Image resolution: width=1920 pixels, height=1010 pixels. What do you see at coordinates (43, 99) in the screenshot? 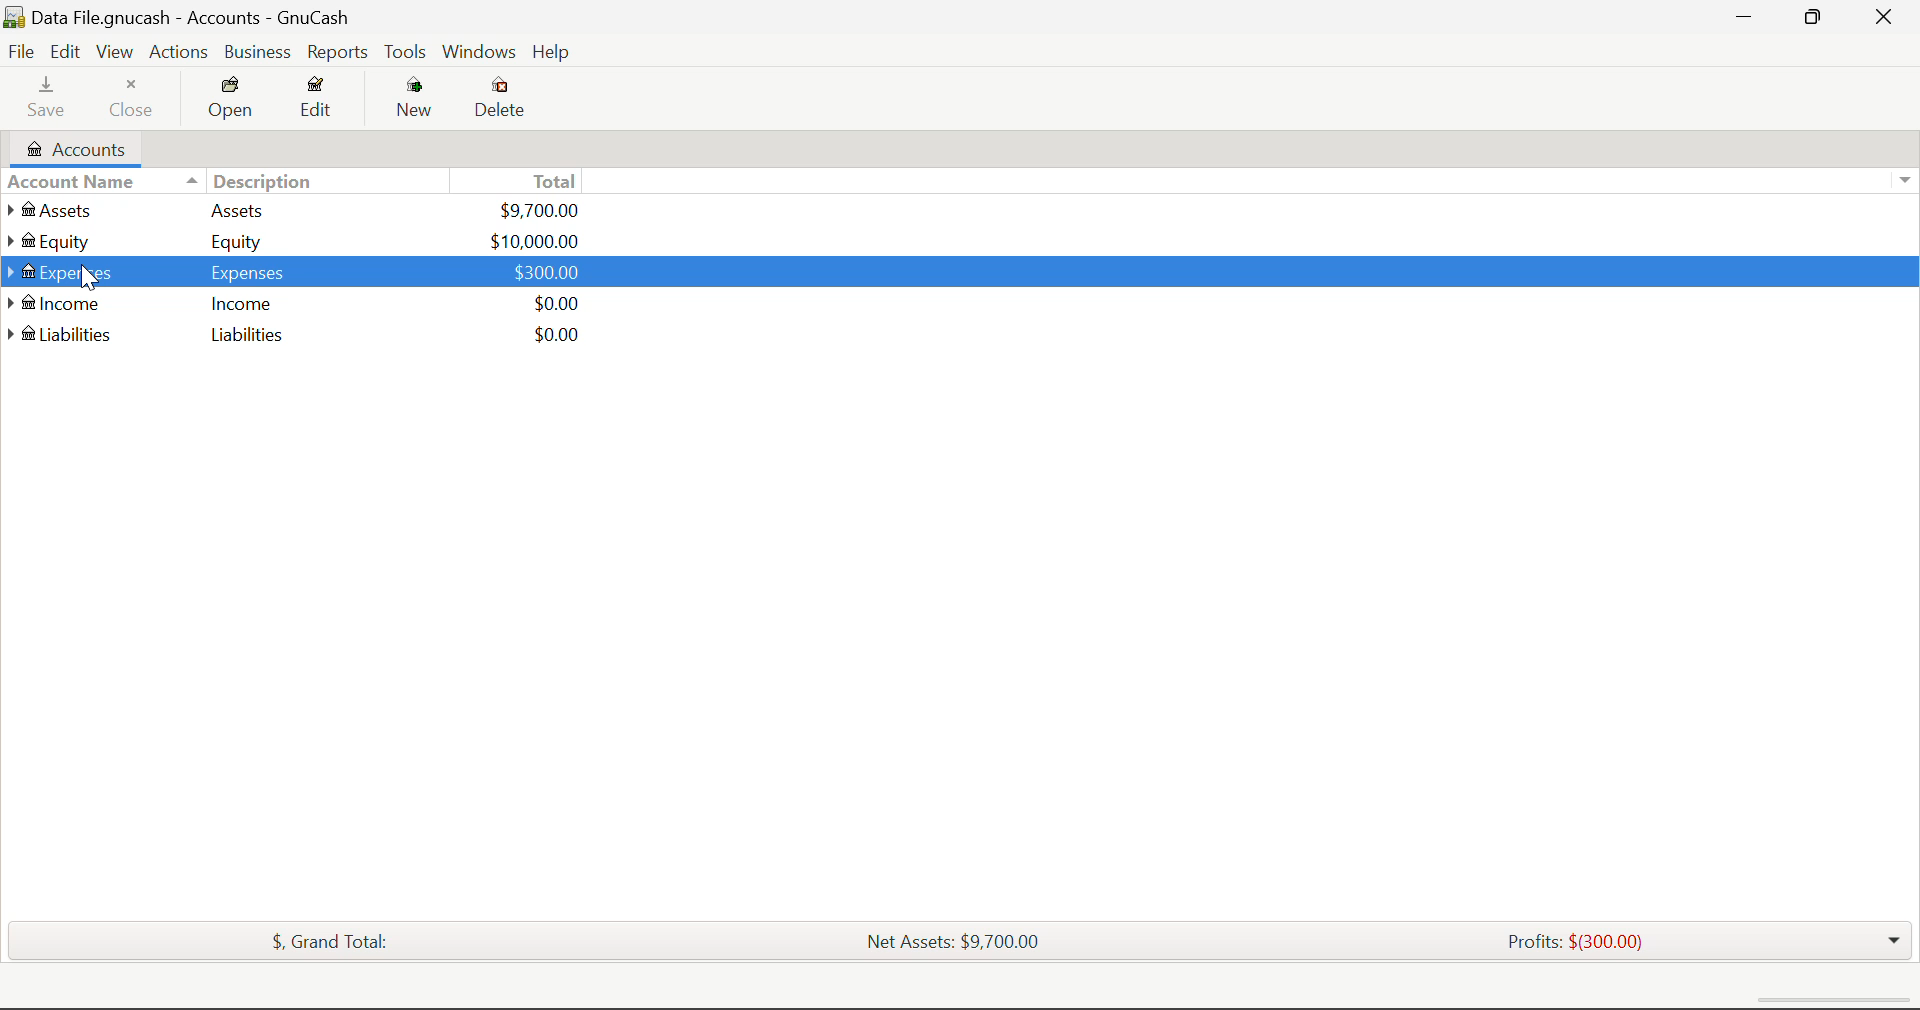
I see `Save` at bounding box center [43, 99].